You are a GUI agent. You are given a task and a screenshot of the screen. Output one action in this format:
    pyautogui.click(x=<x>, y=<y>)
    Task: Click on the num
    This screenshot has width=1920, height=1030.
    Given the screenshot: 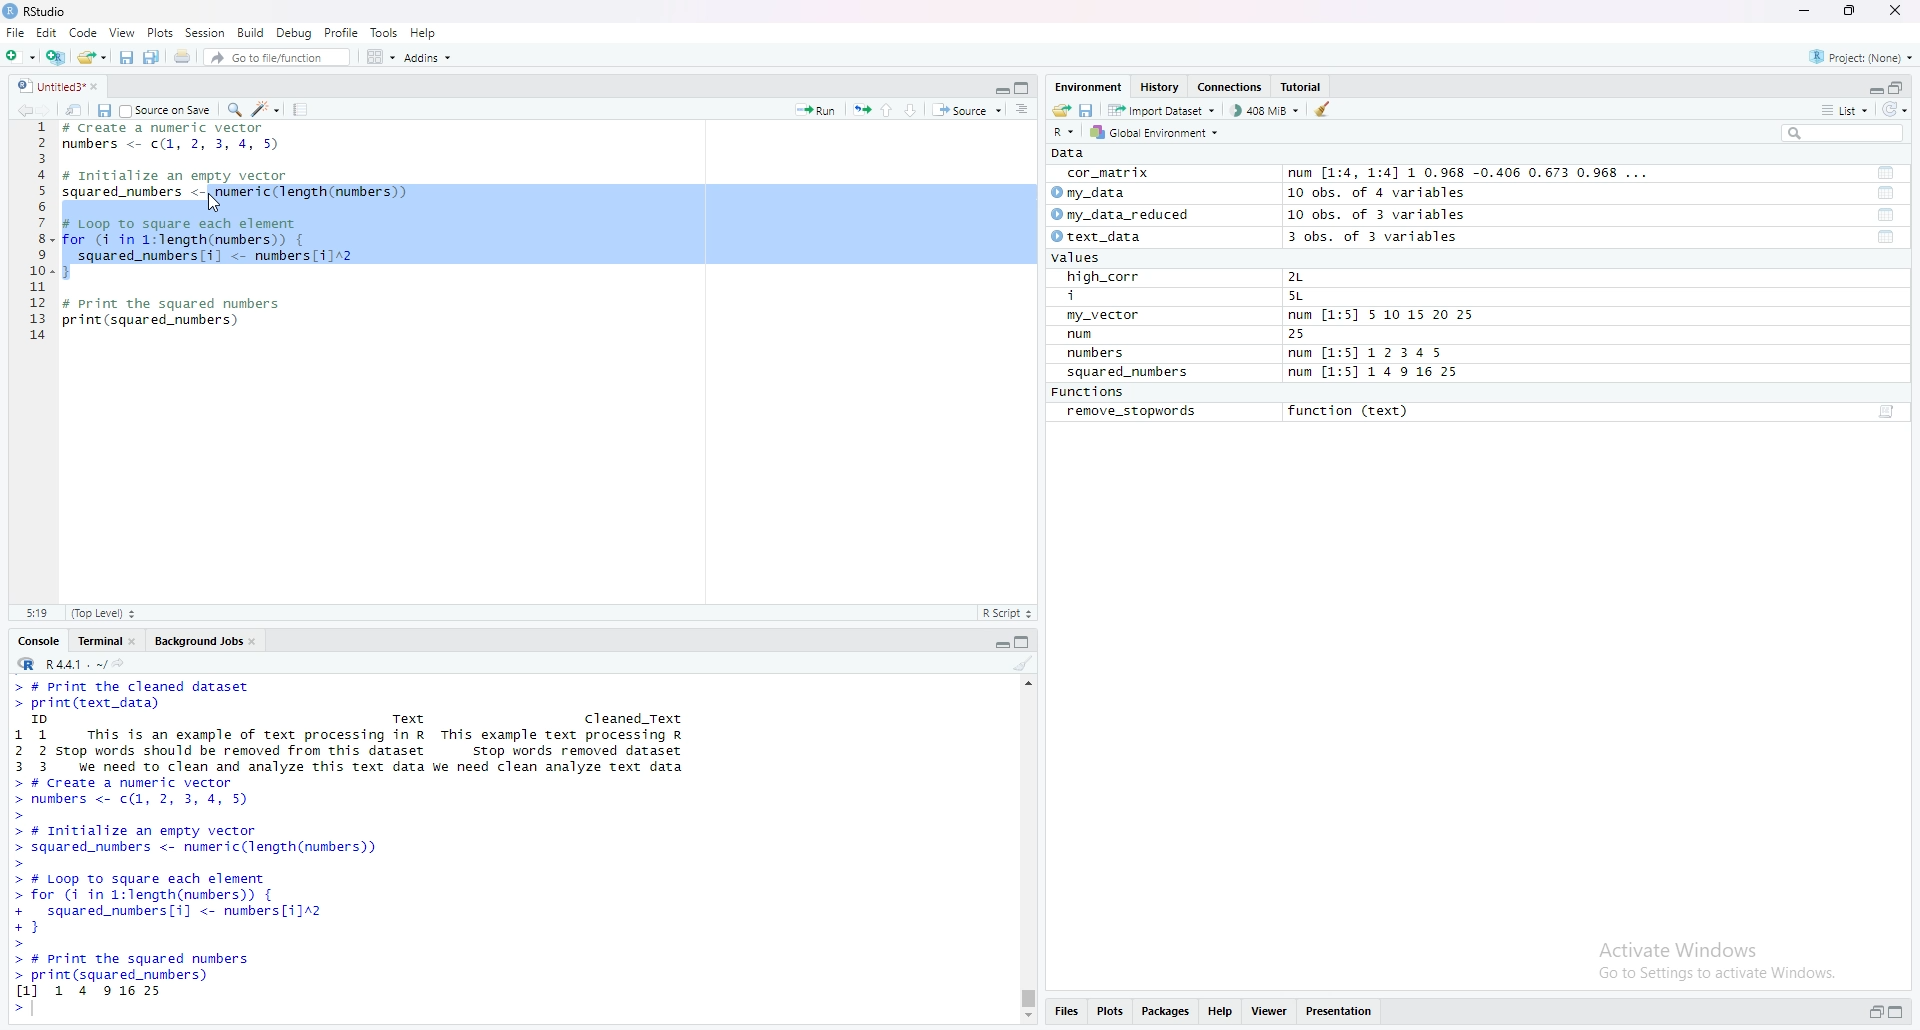 What is the action you would take?
    pyautogui.click(x=1102, y=335)
    